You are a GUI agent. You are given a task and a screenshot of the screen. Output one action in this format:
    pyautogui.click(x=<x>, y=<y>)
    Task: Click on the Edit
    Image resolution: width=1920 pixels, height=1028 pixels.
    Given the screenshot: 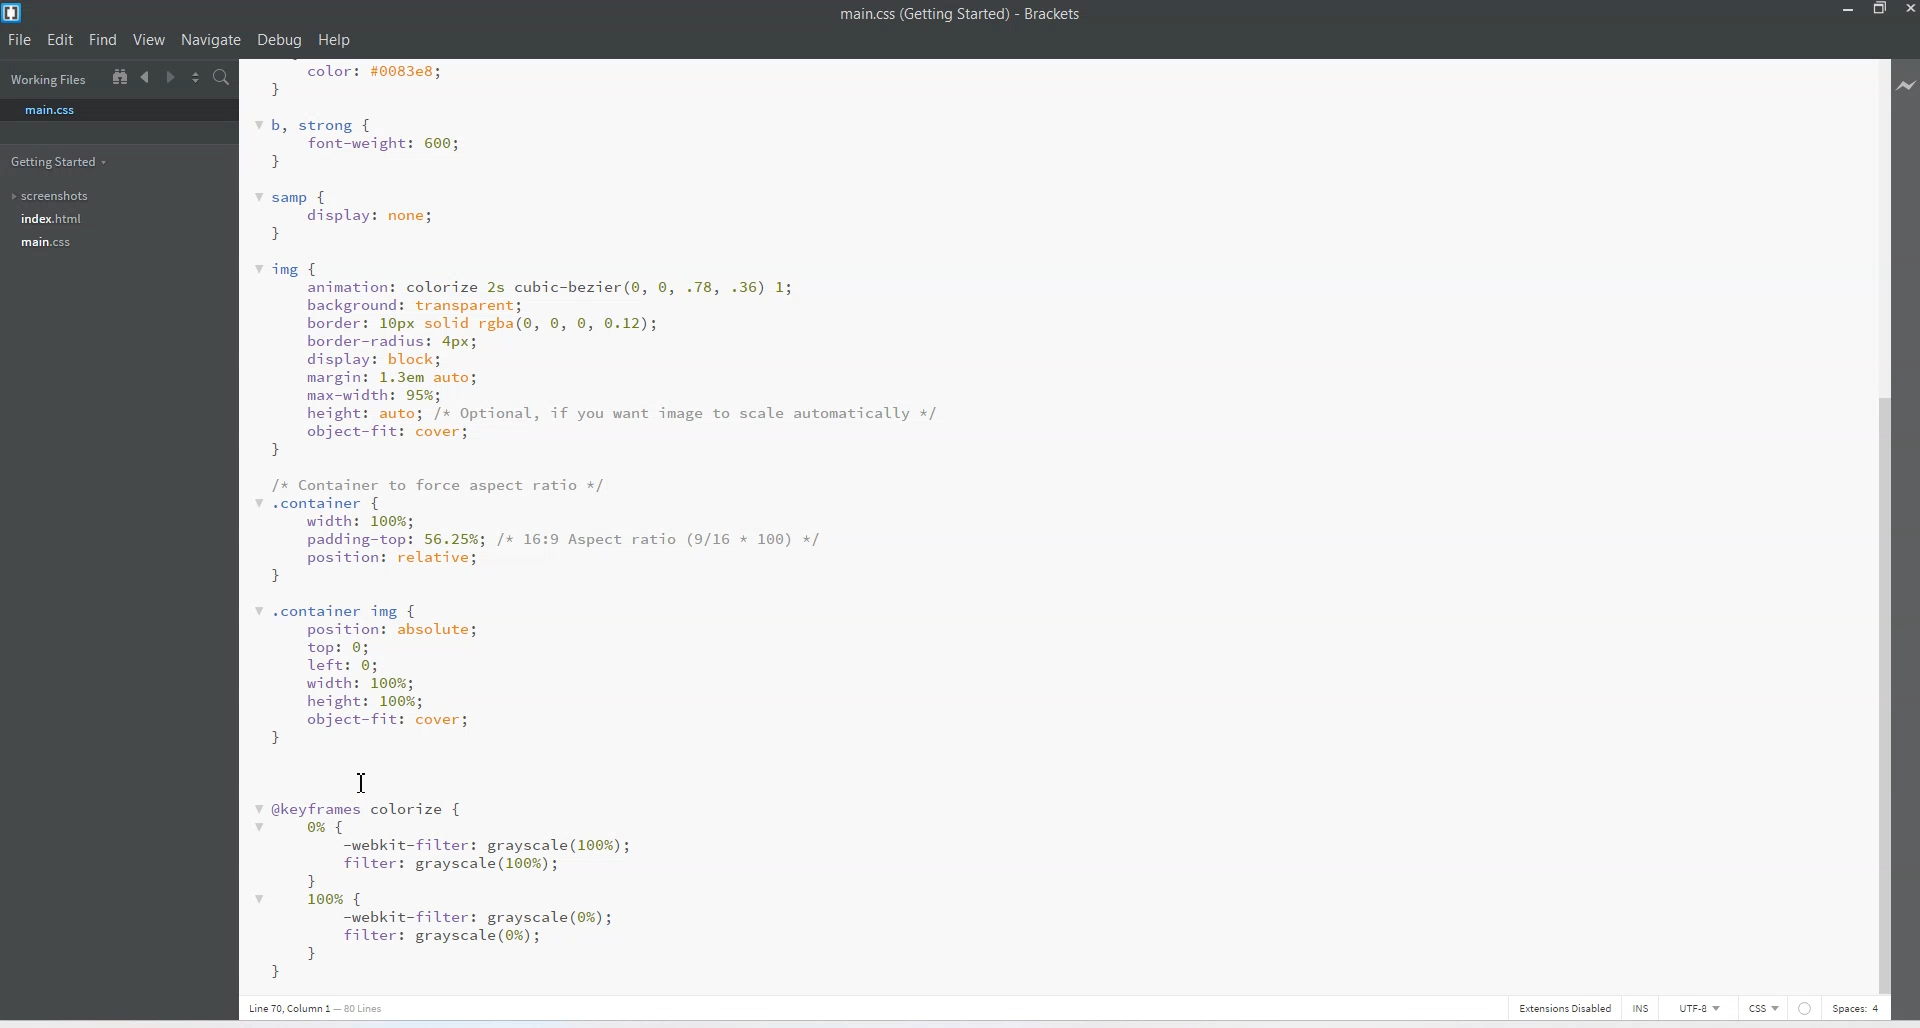 What is the action you would take?
    pyautogui.click(x=61, y=39)
    